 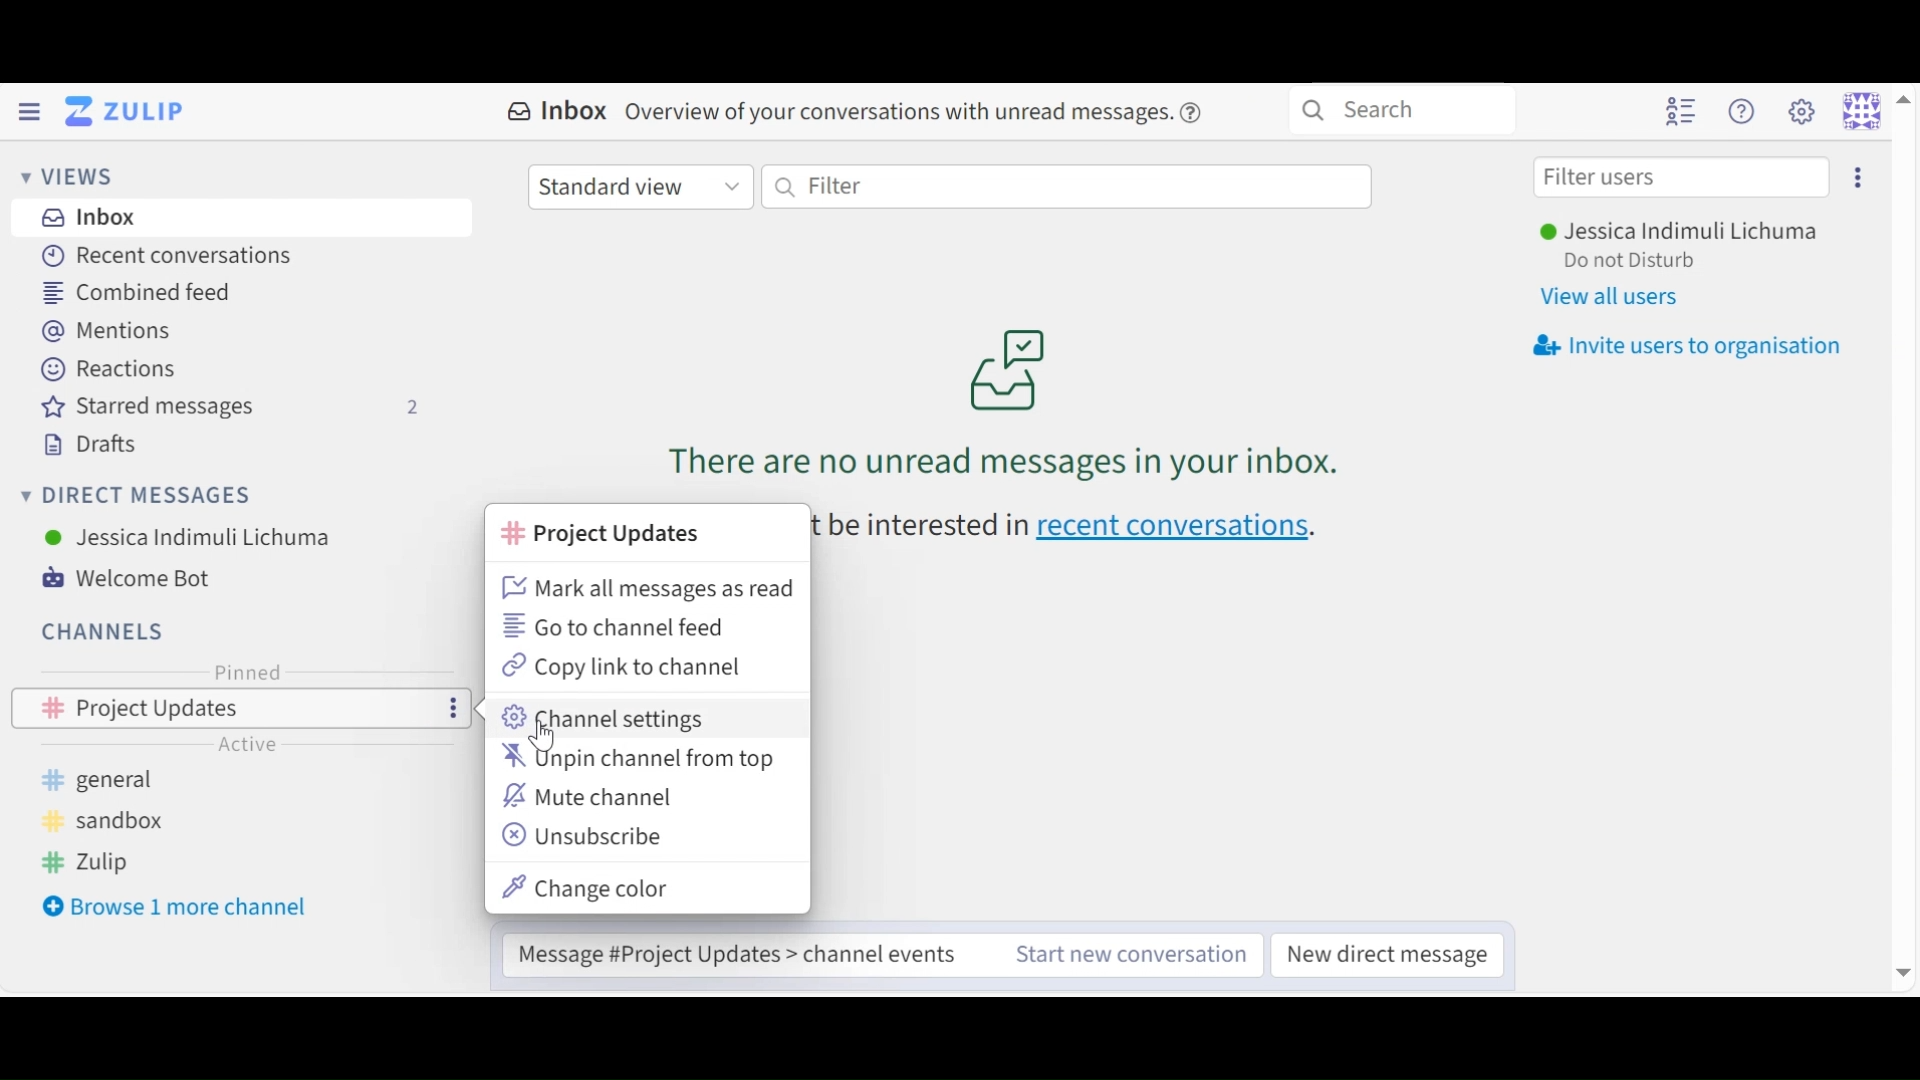 What do you see at coordinates (125, 580) in the screenshot?
I see `Welcome Bot` at bounding box center [125, 580].